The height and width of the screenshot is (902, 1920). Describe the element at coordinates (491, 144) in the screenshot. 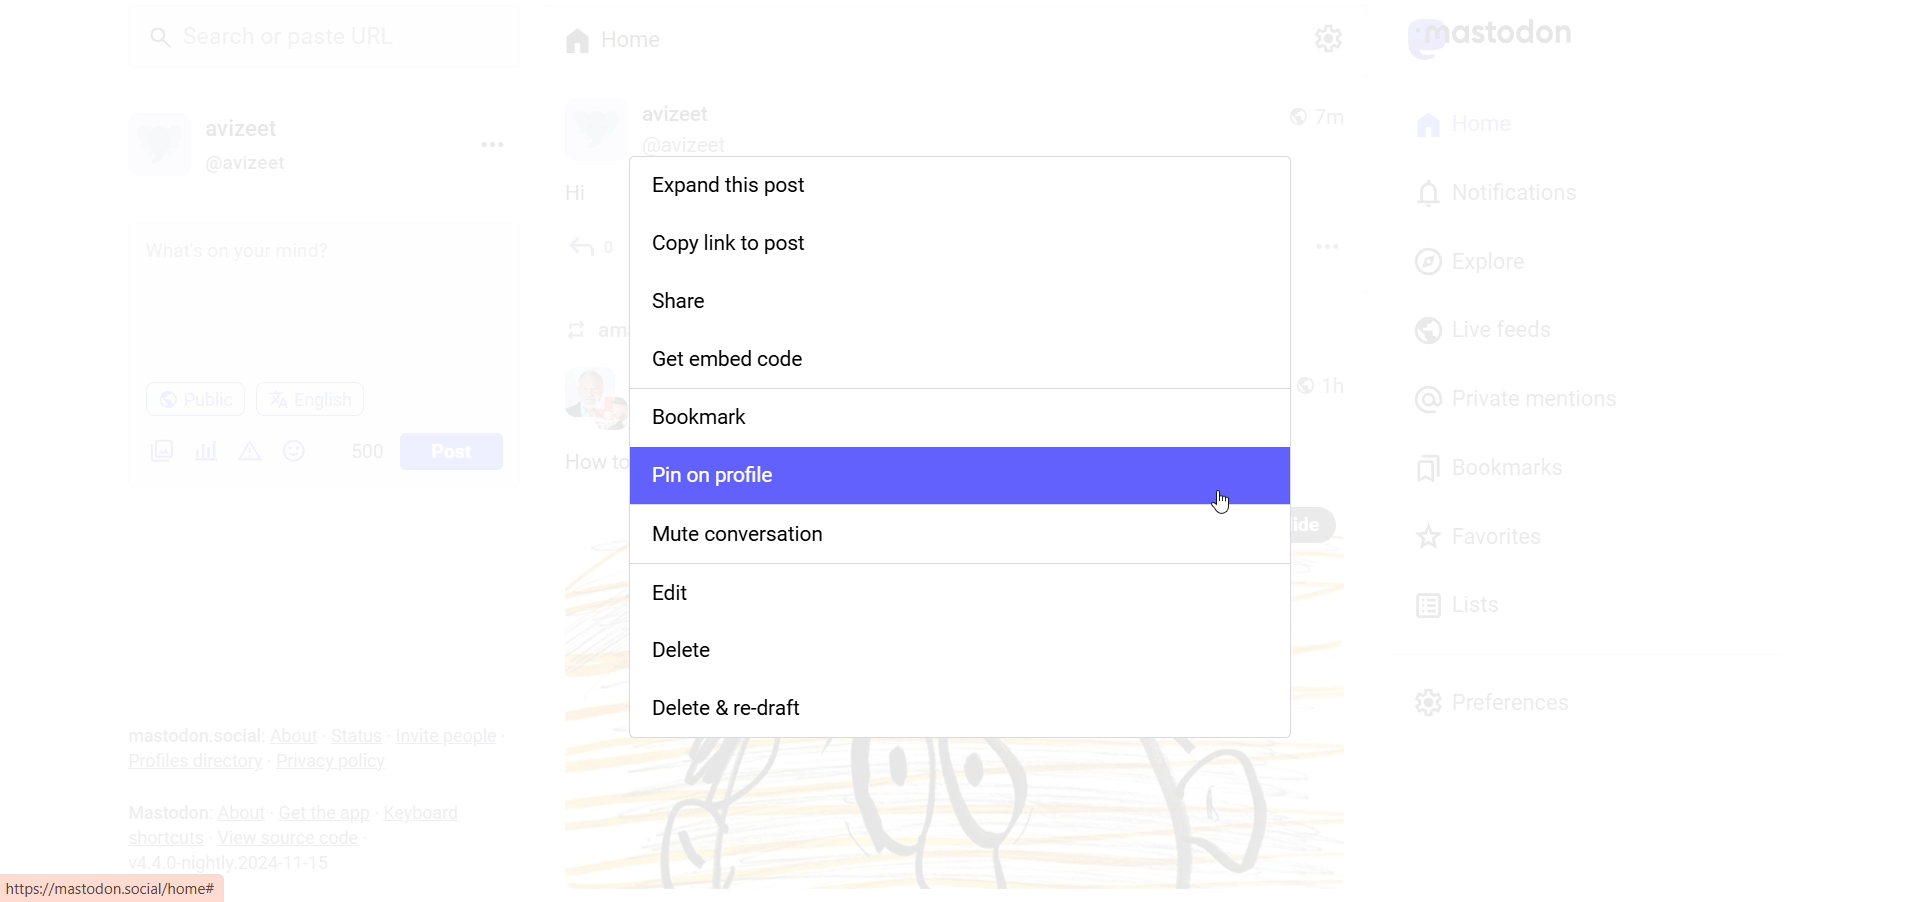

I see `Menu` at that location.